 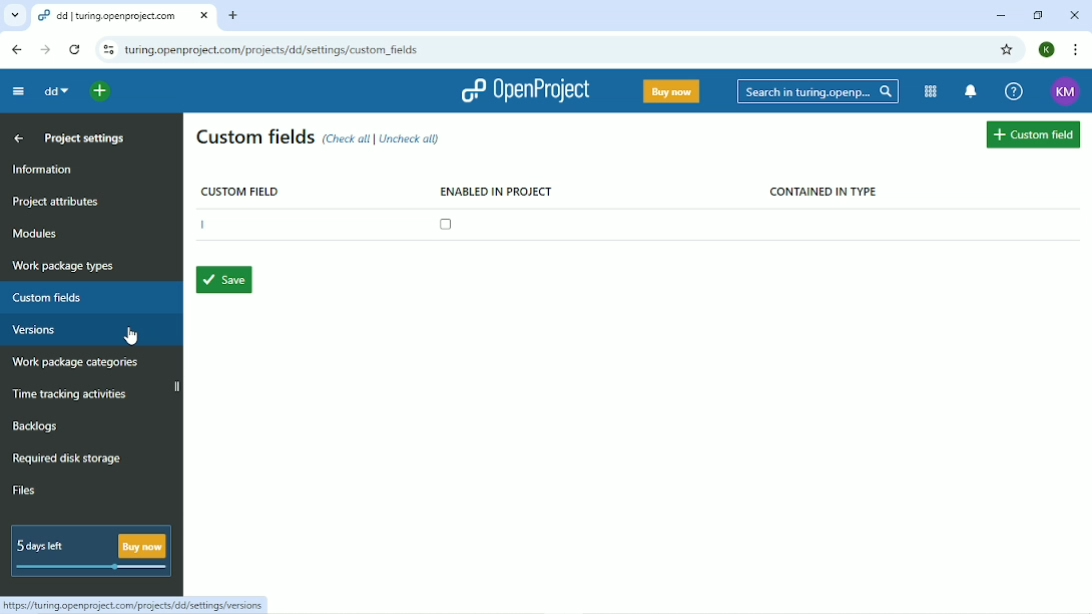 I want to click on Time tracking activities, so click(x=73, y=392).